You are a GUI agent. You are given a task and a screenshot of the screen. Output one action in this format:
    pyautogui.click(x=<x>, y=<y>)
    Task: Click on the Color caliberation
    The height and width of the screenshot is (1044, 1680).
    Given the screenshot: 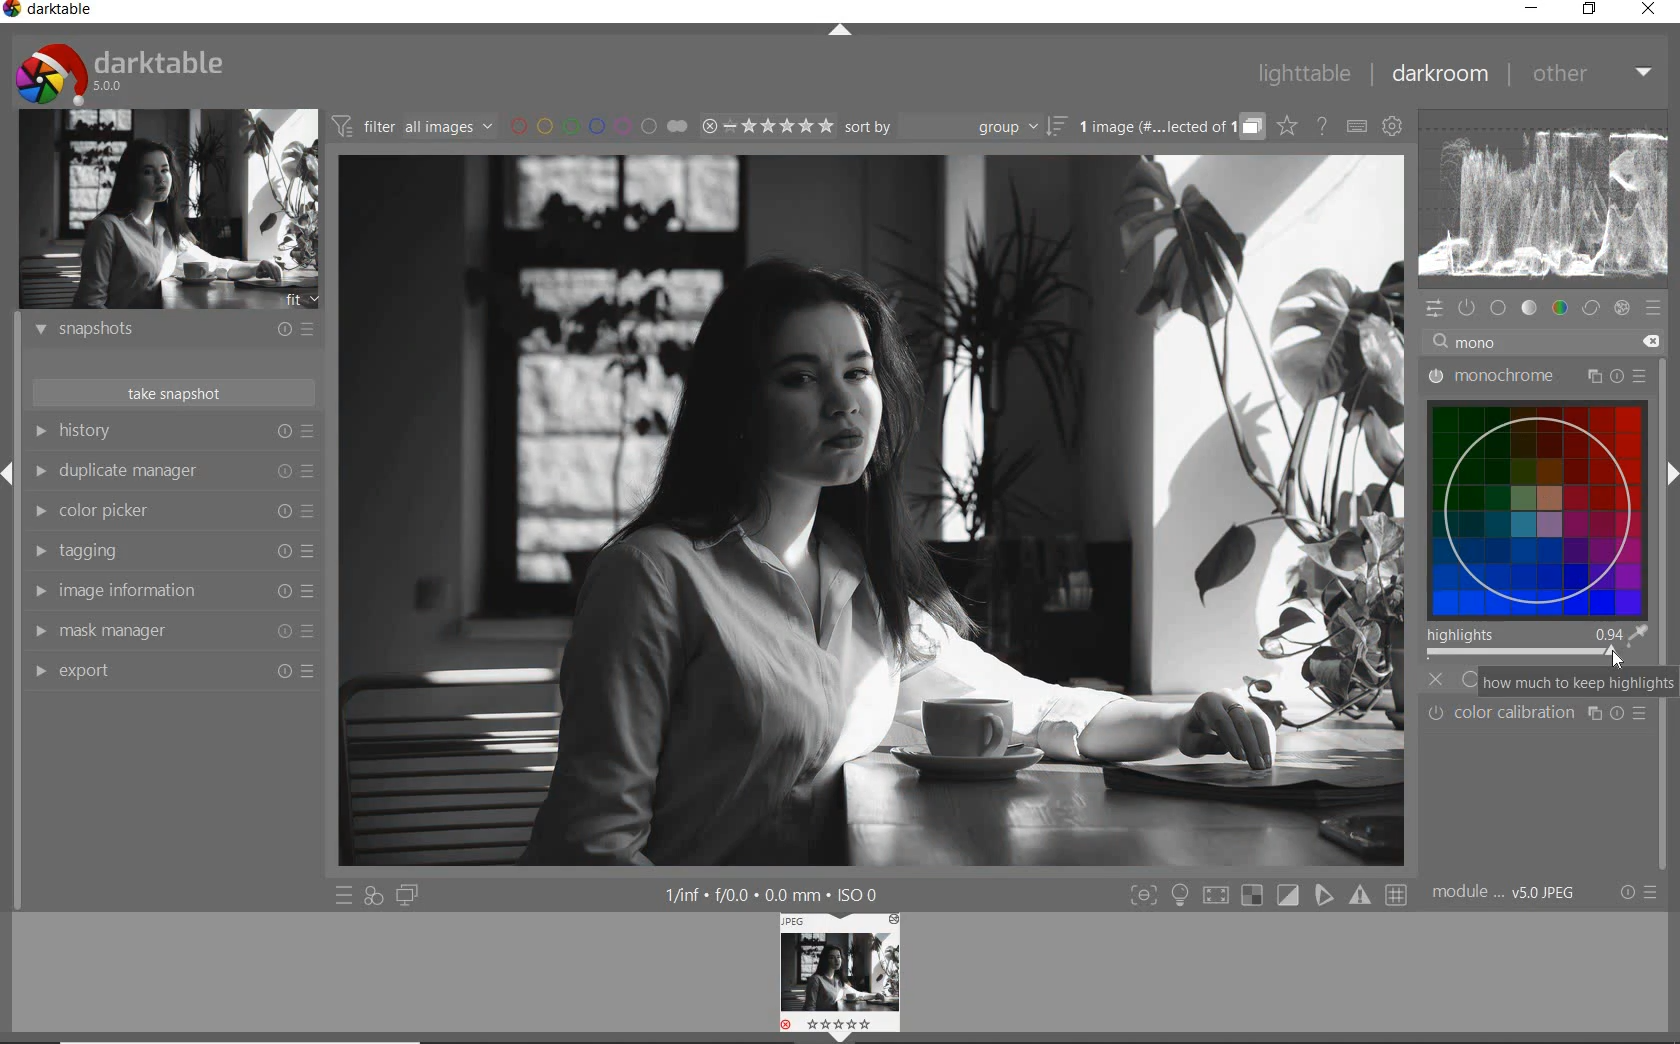 What is the action you would take?
    pyautogui.click(x=1540, y=714)
    